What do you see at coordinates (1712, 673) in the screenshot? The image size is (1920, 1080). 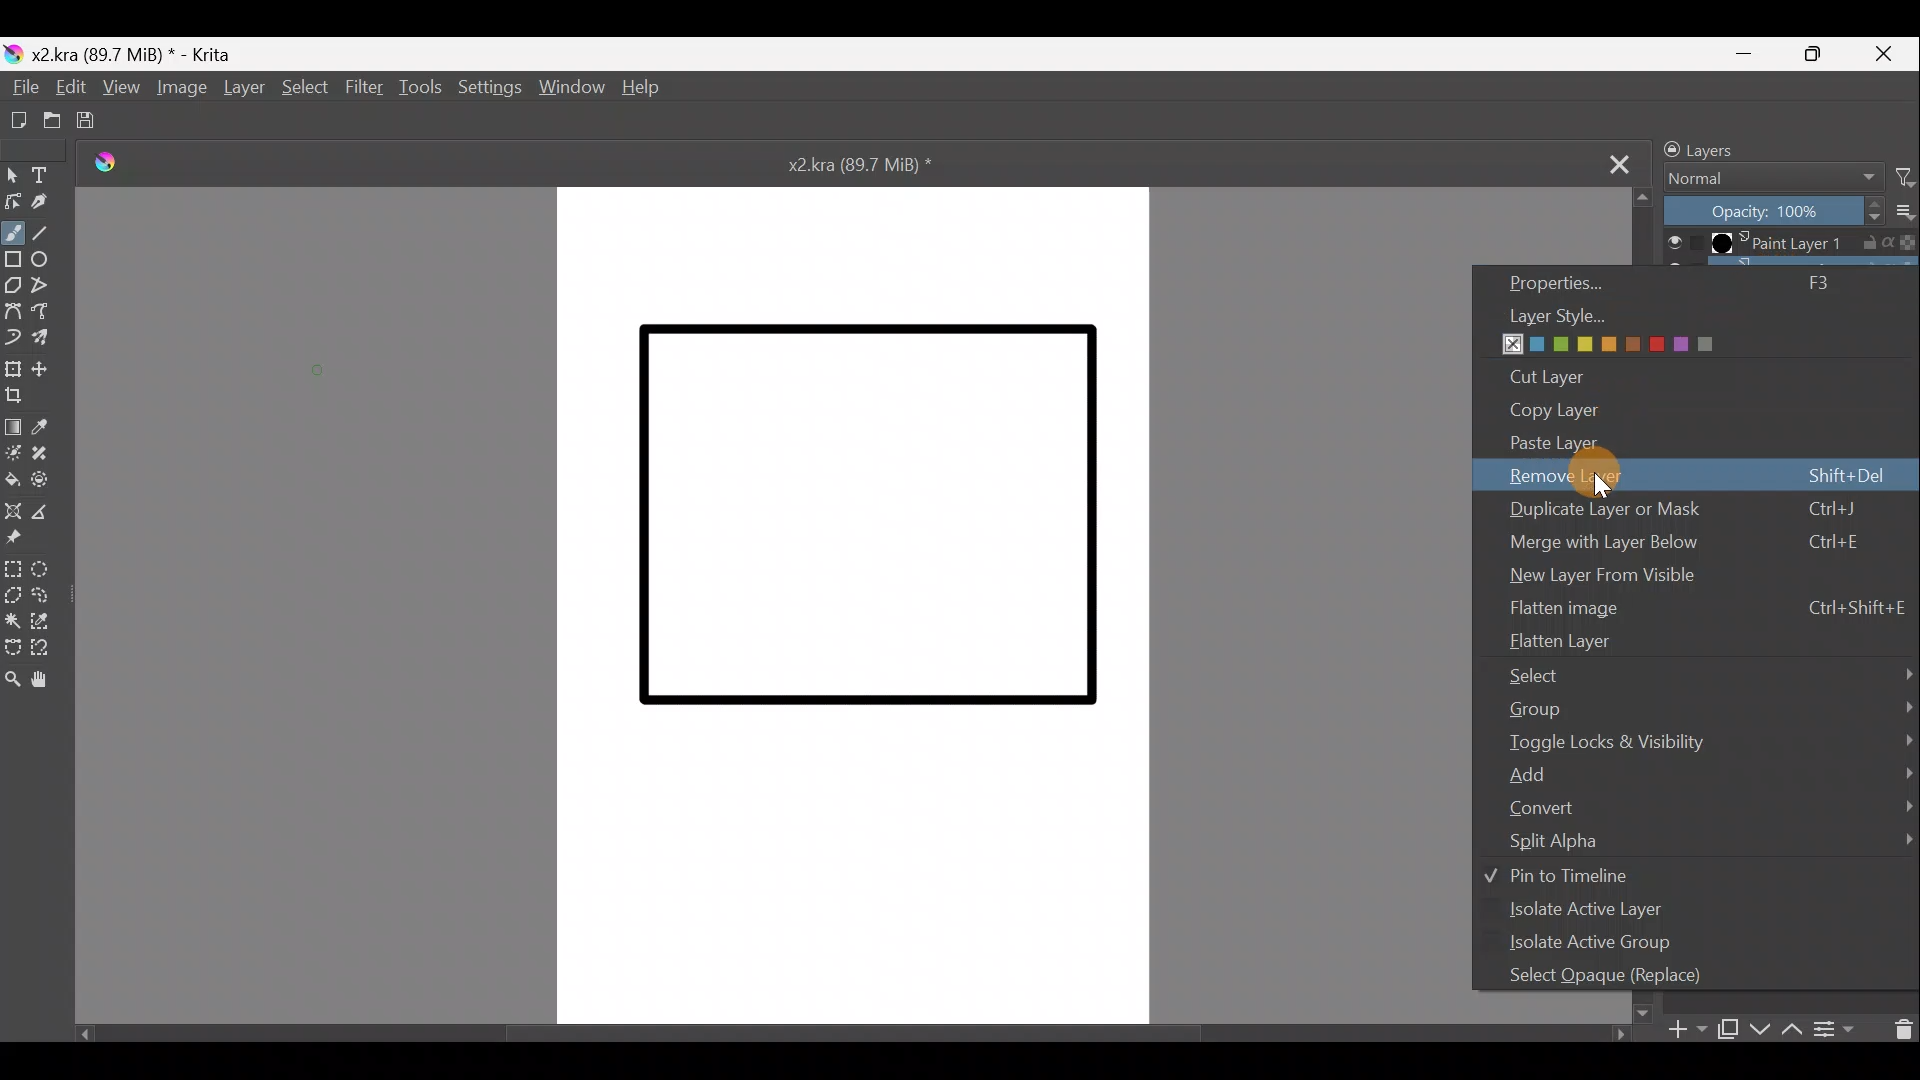 I see `Select` at bounding box center [1712, 673].